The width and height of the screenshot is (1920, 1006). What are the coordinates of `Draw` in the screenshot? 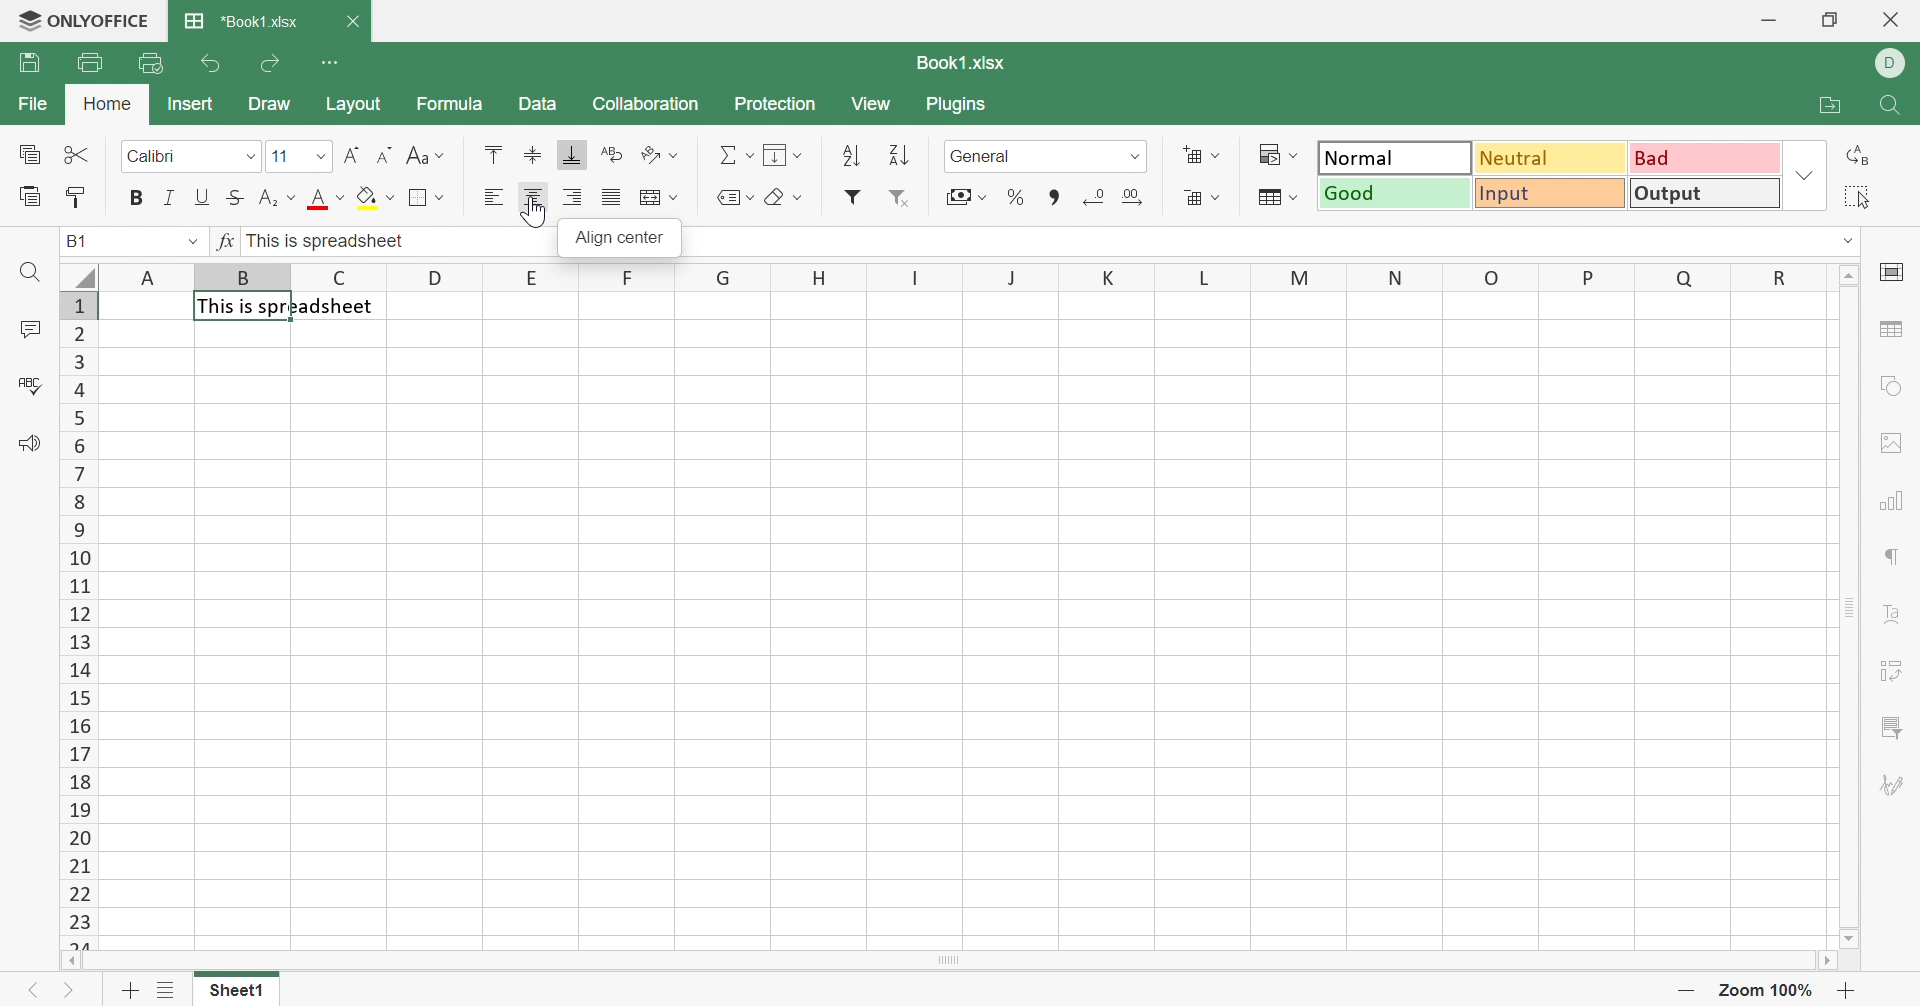 It's located at (268, 102).